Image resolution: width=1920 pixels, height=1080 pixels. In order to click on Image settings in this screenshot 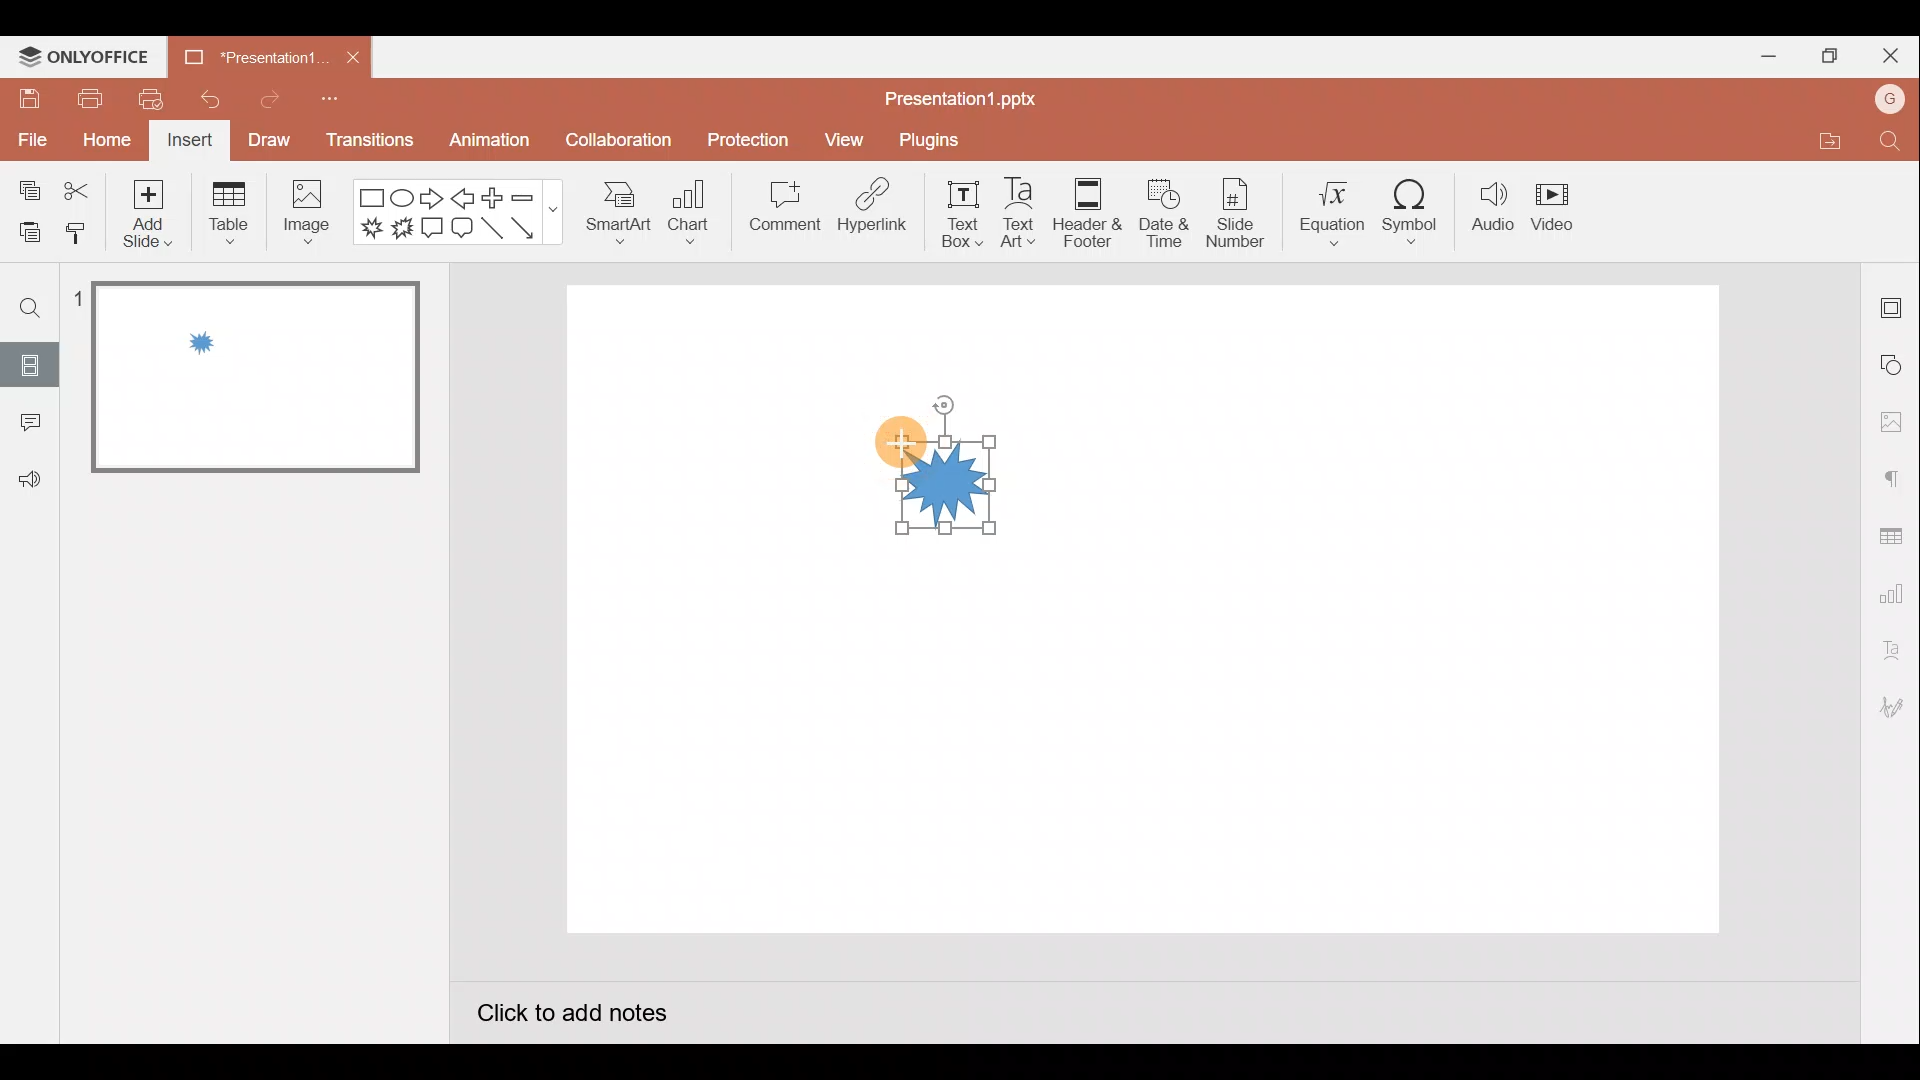, I will do `click(1889, 419)`.